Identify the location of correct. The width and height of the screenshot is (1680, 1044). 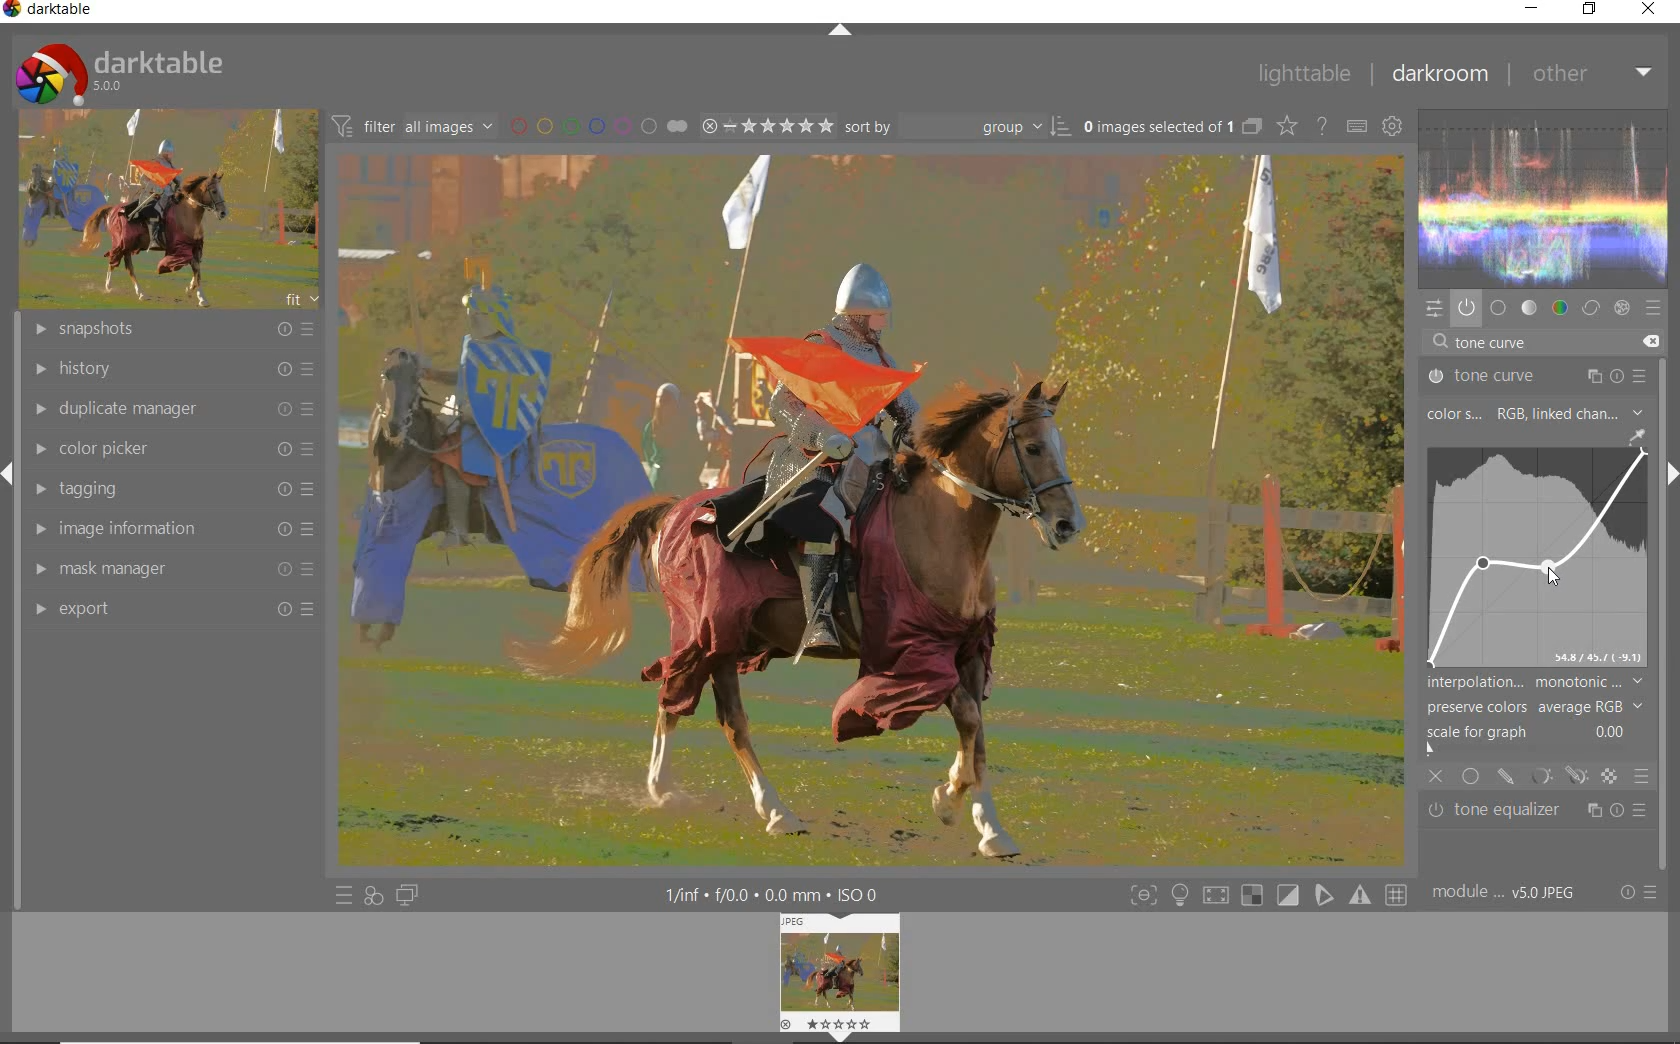
(1591, 308).